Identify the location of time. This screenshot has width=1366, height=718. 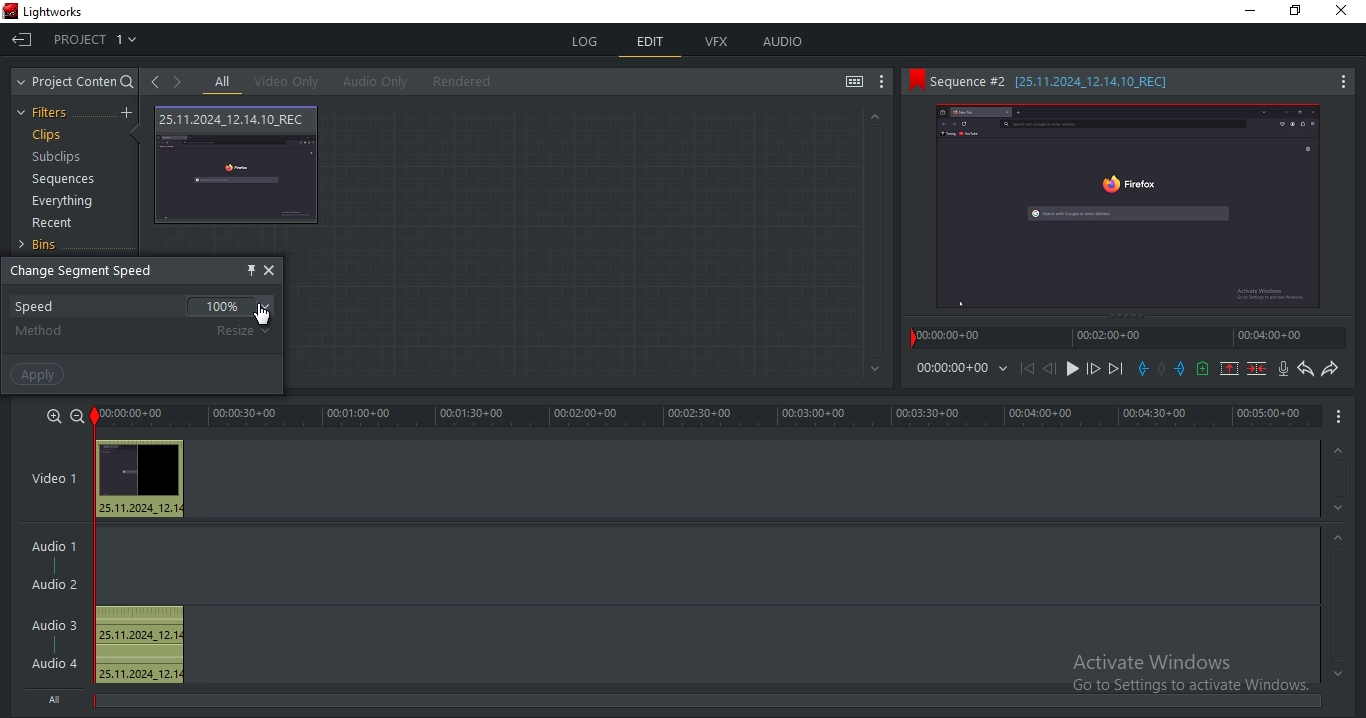
(964, 371).